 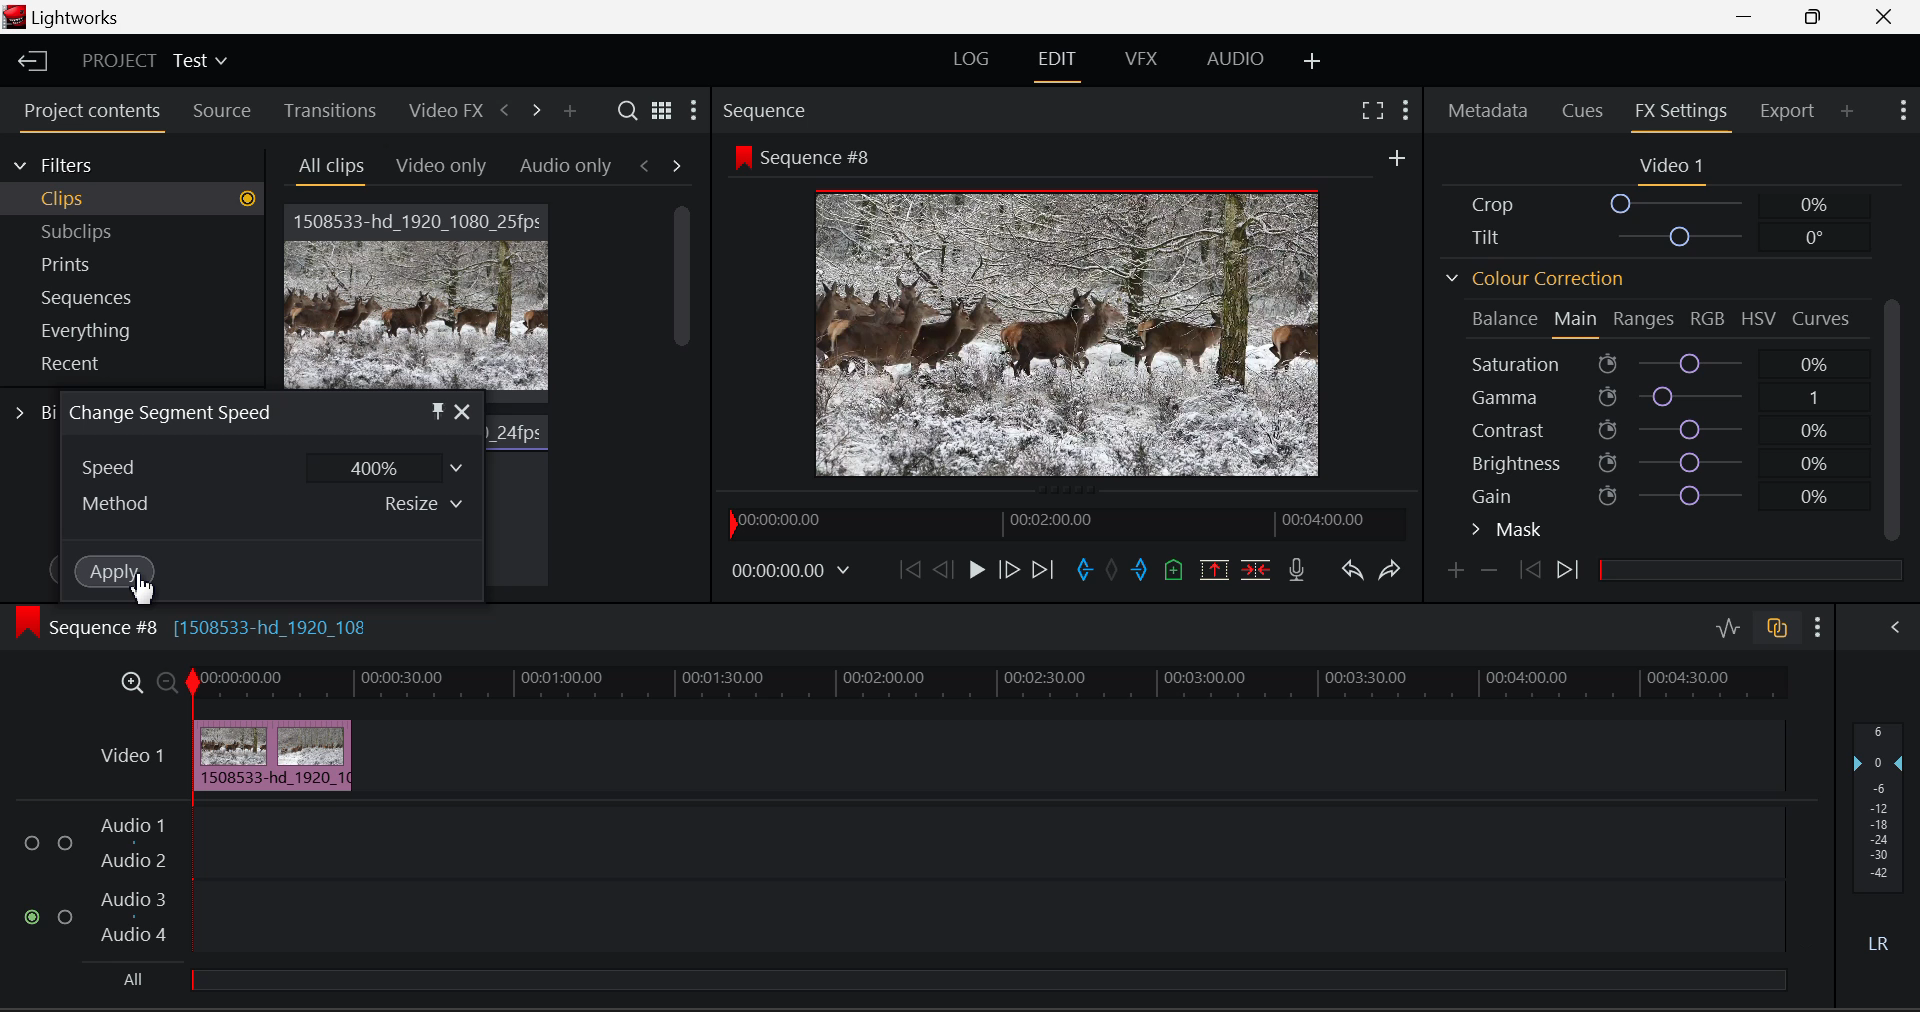 What do you see at coordinates (1644, 320) in the screenshot?
I see `Ranges` at bounding box center [1644, 320].